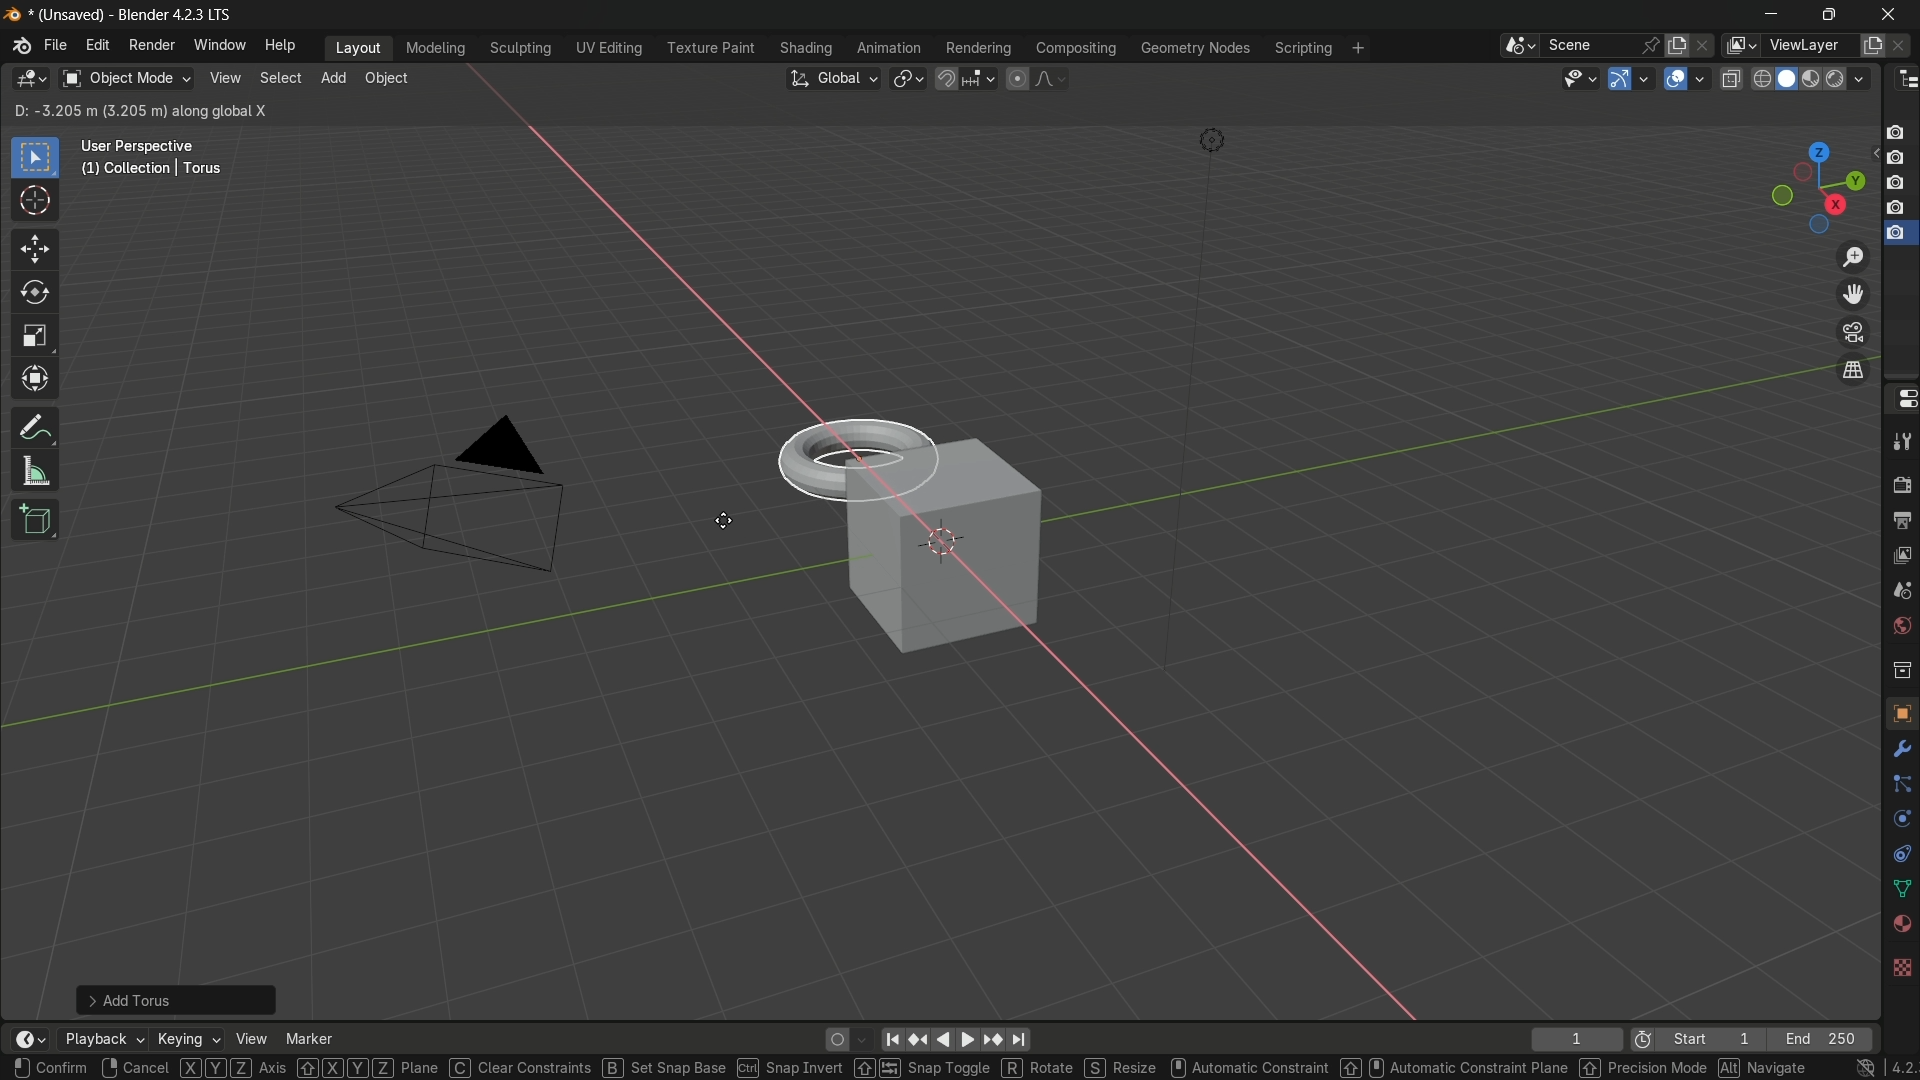  I want to click on cursor, so click(35, 202).